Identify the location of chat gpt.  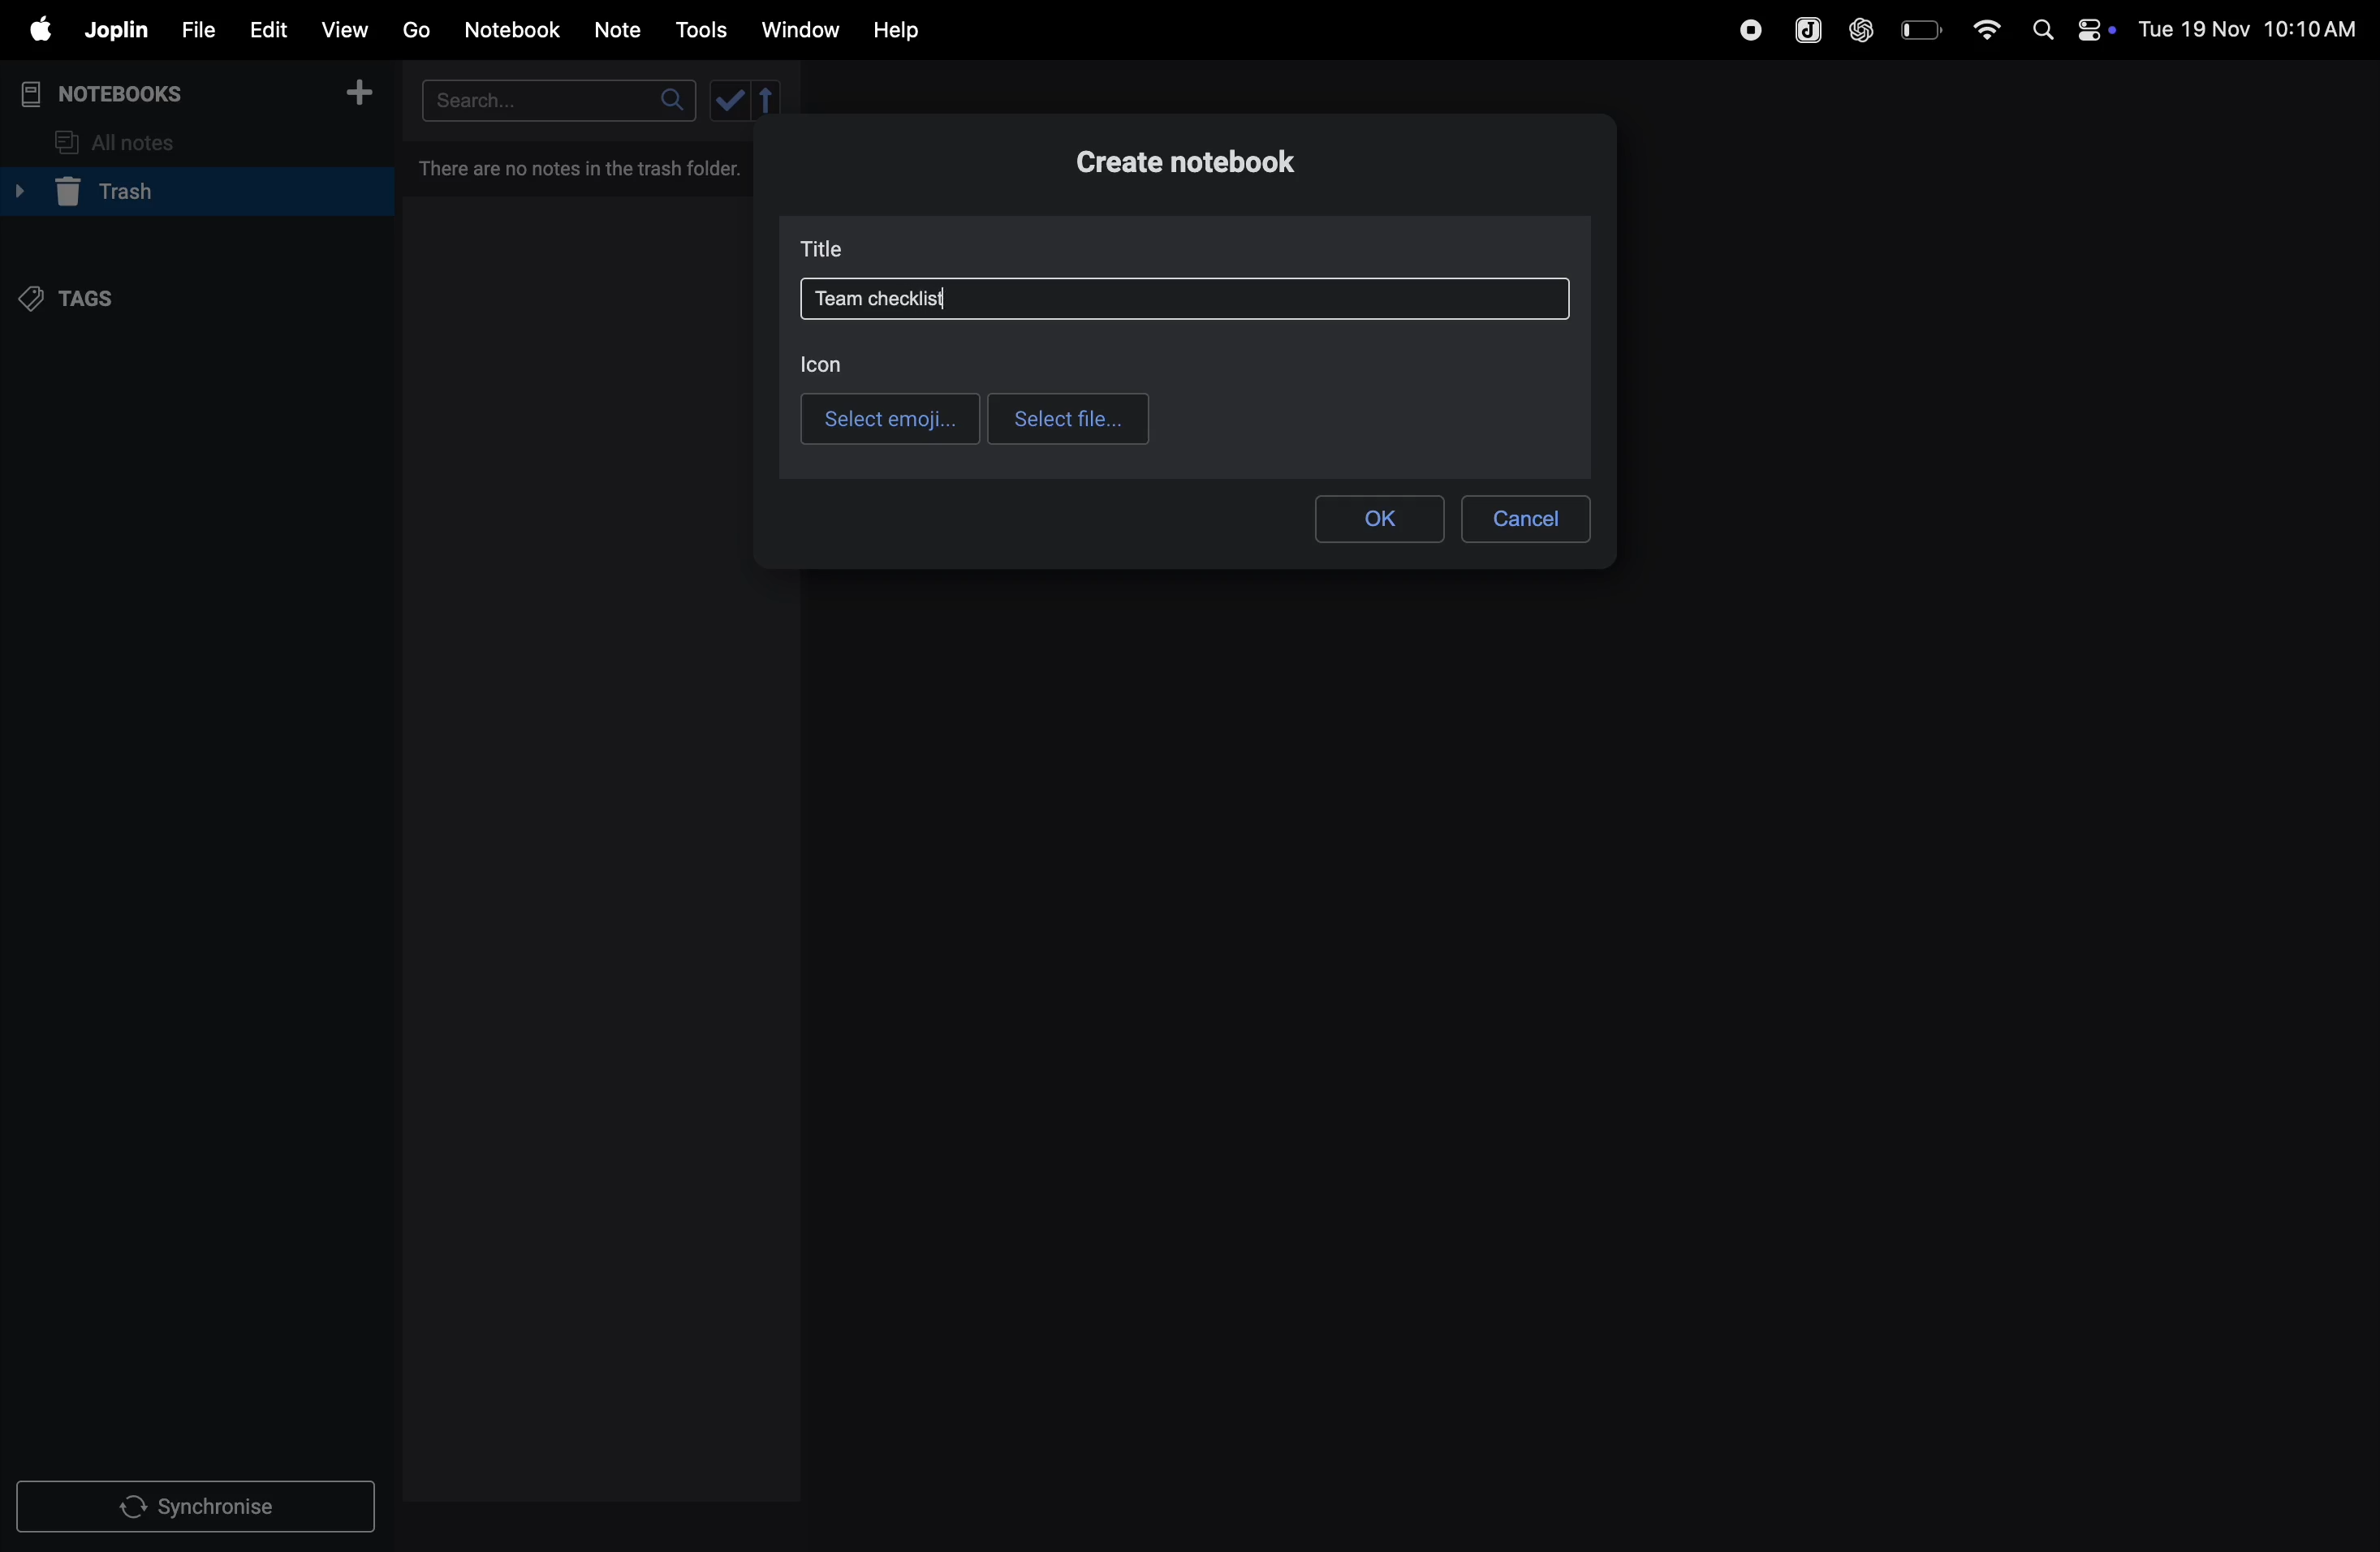
(1858, 29).